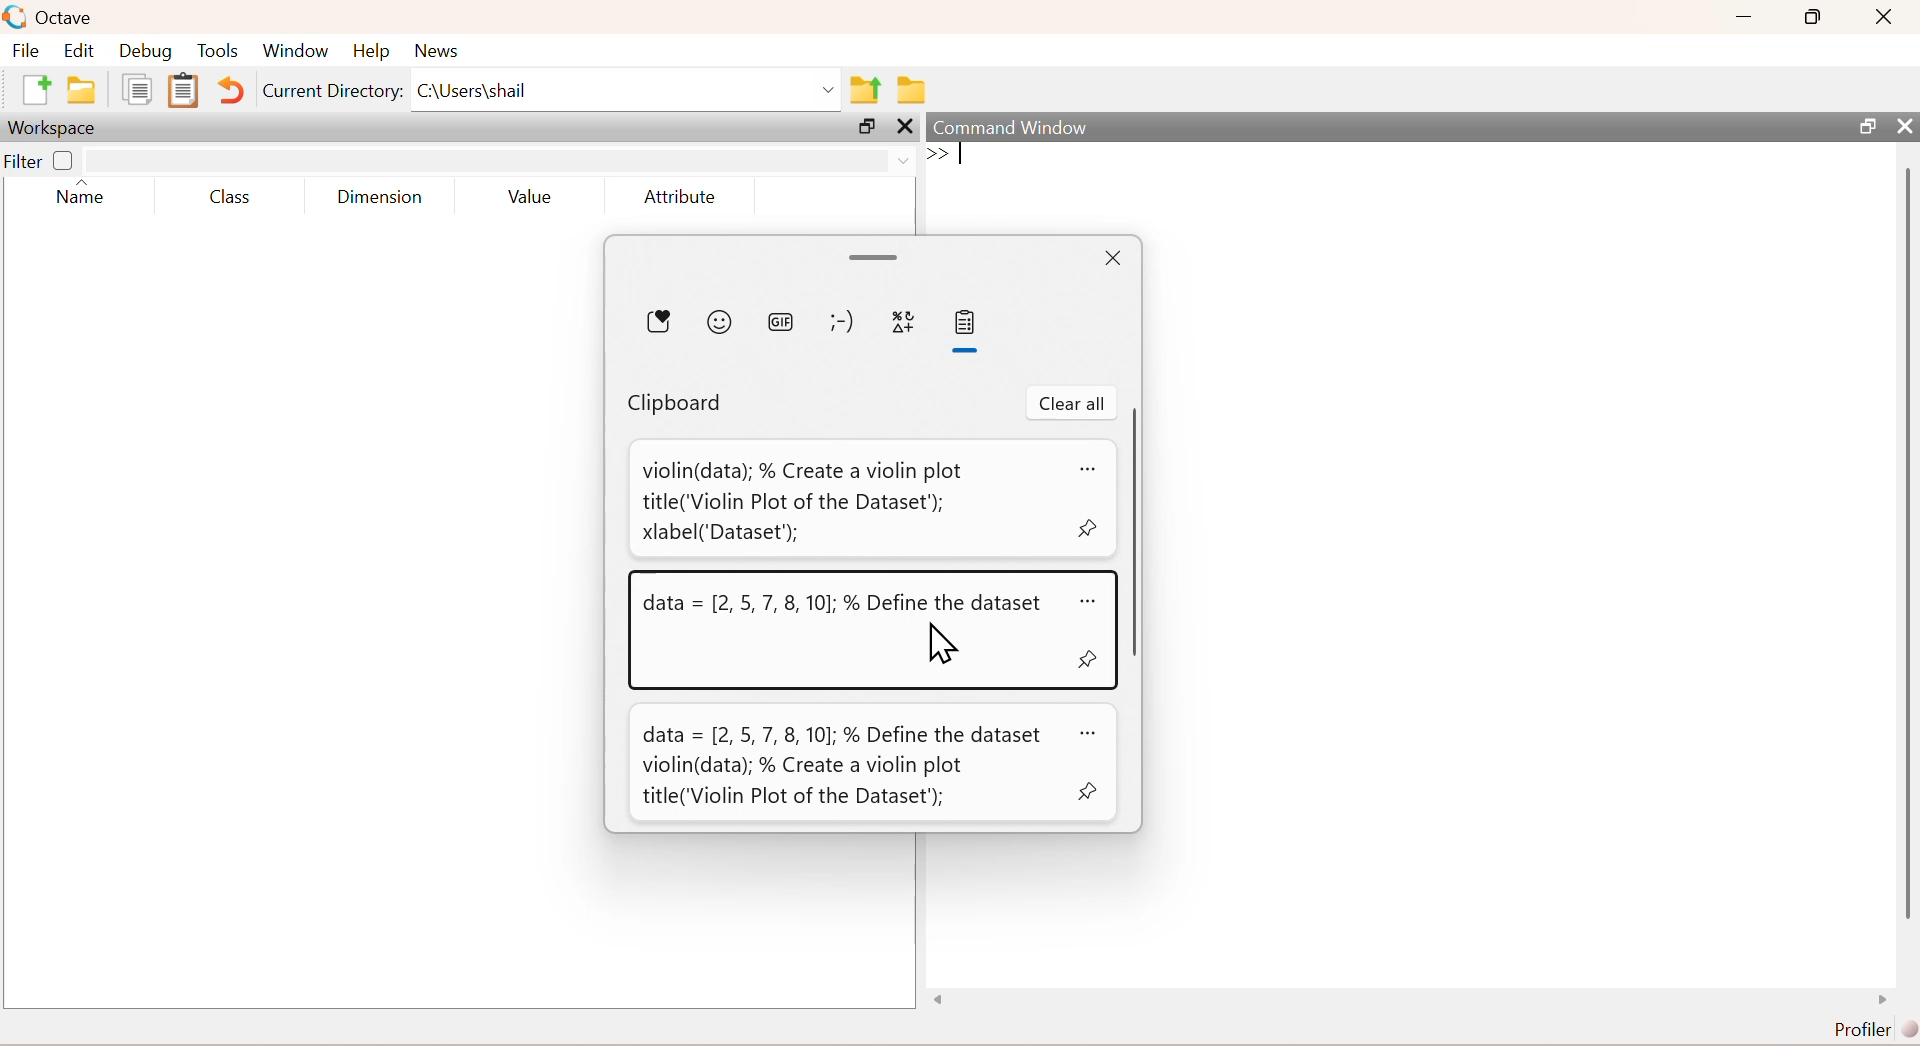  I want to click on Workspace, so click(51, 129).